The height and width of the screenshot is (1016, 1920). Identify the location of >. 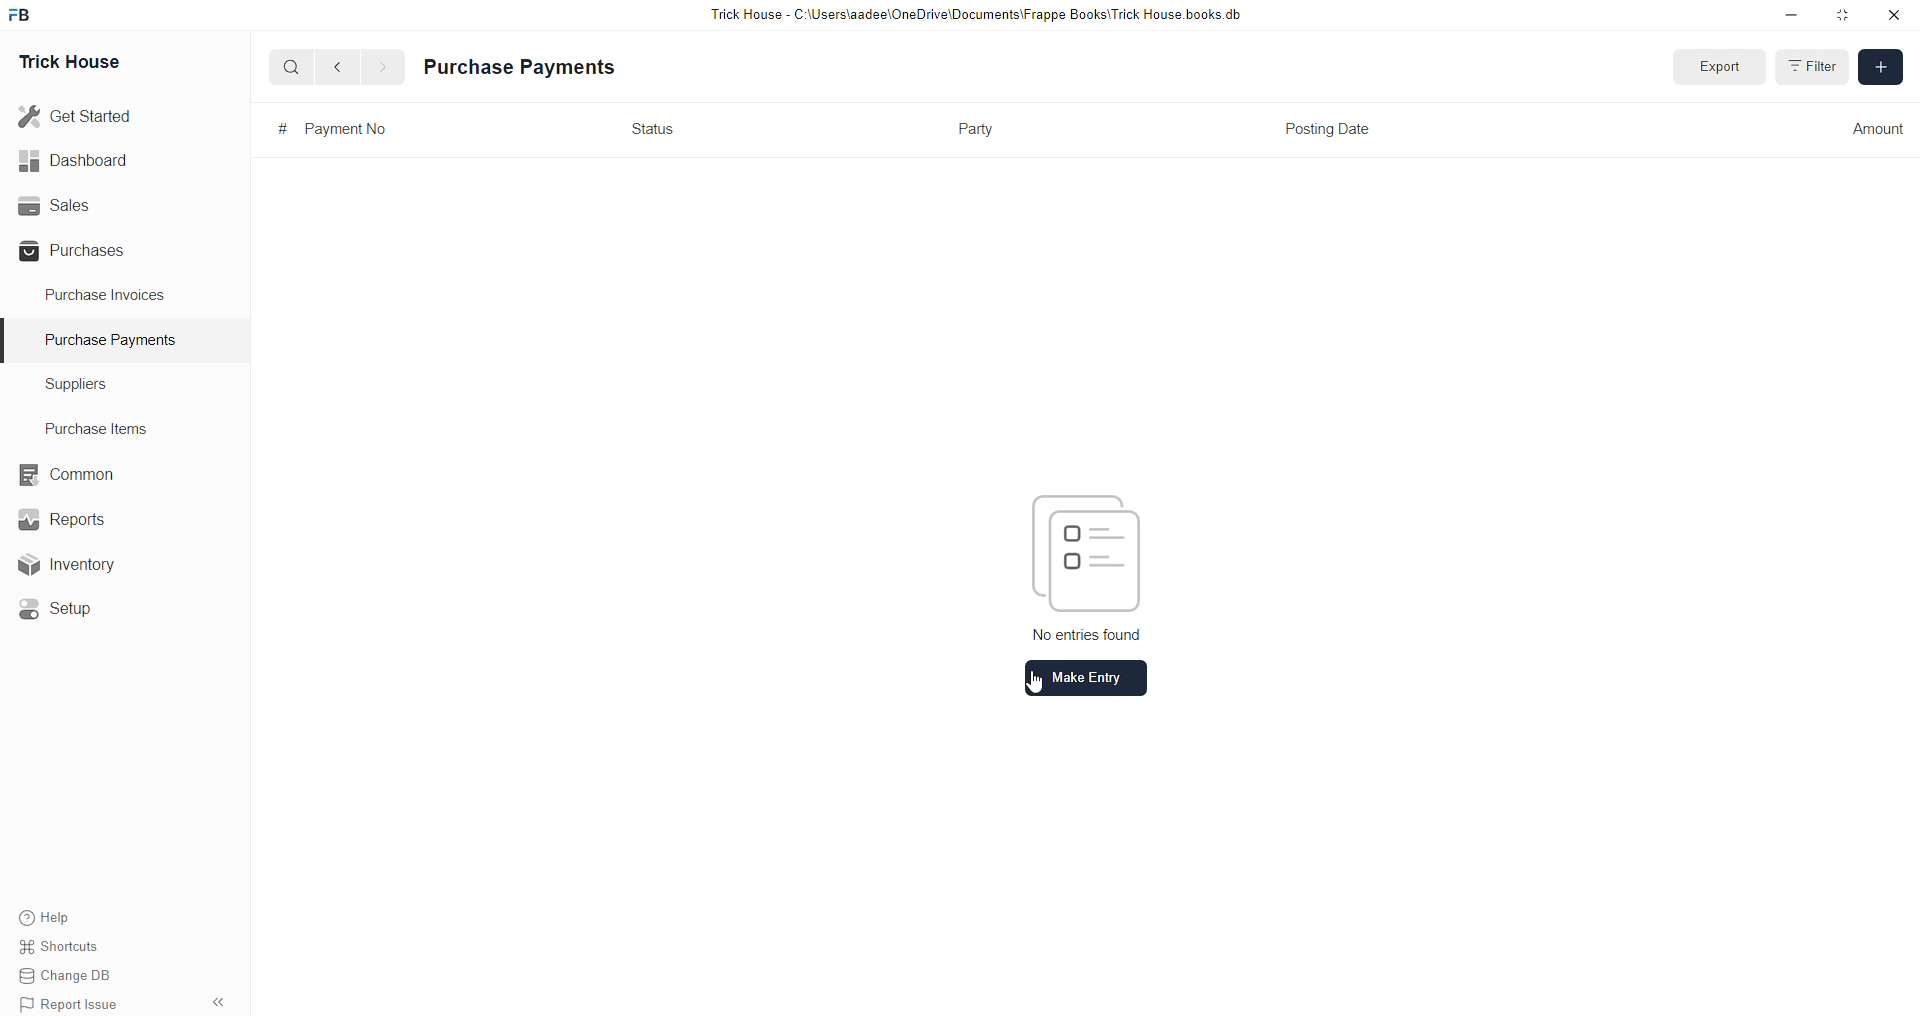
(382, 67).